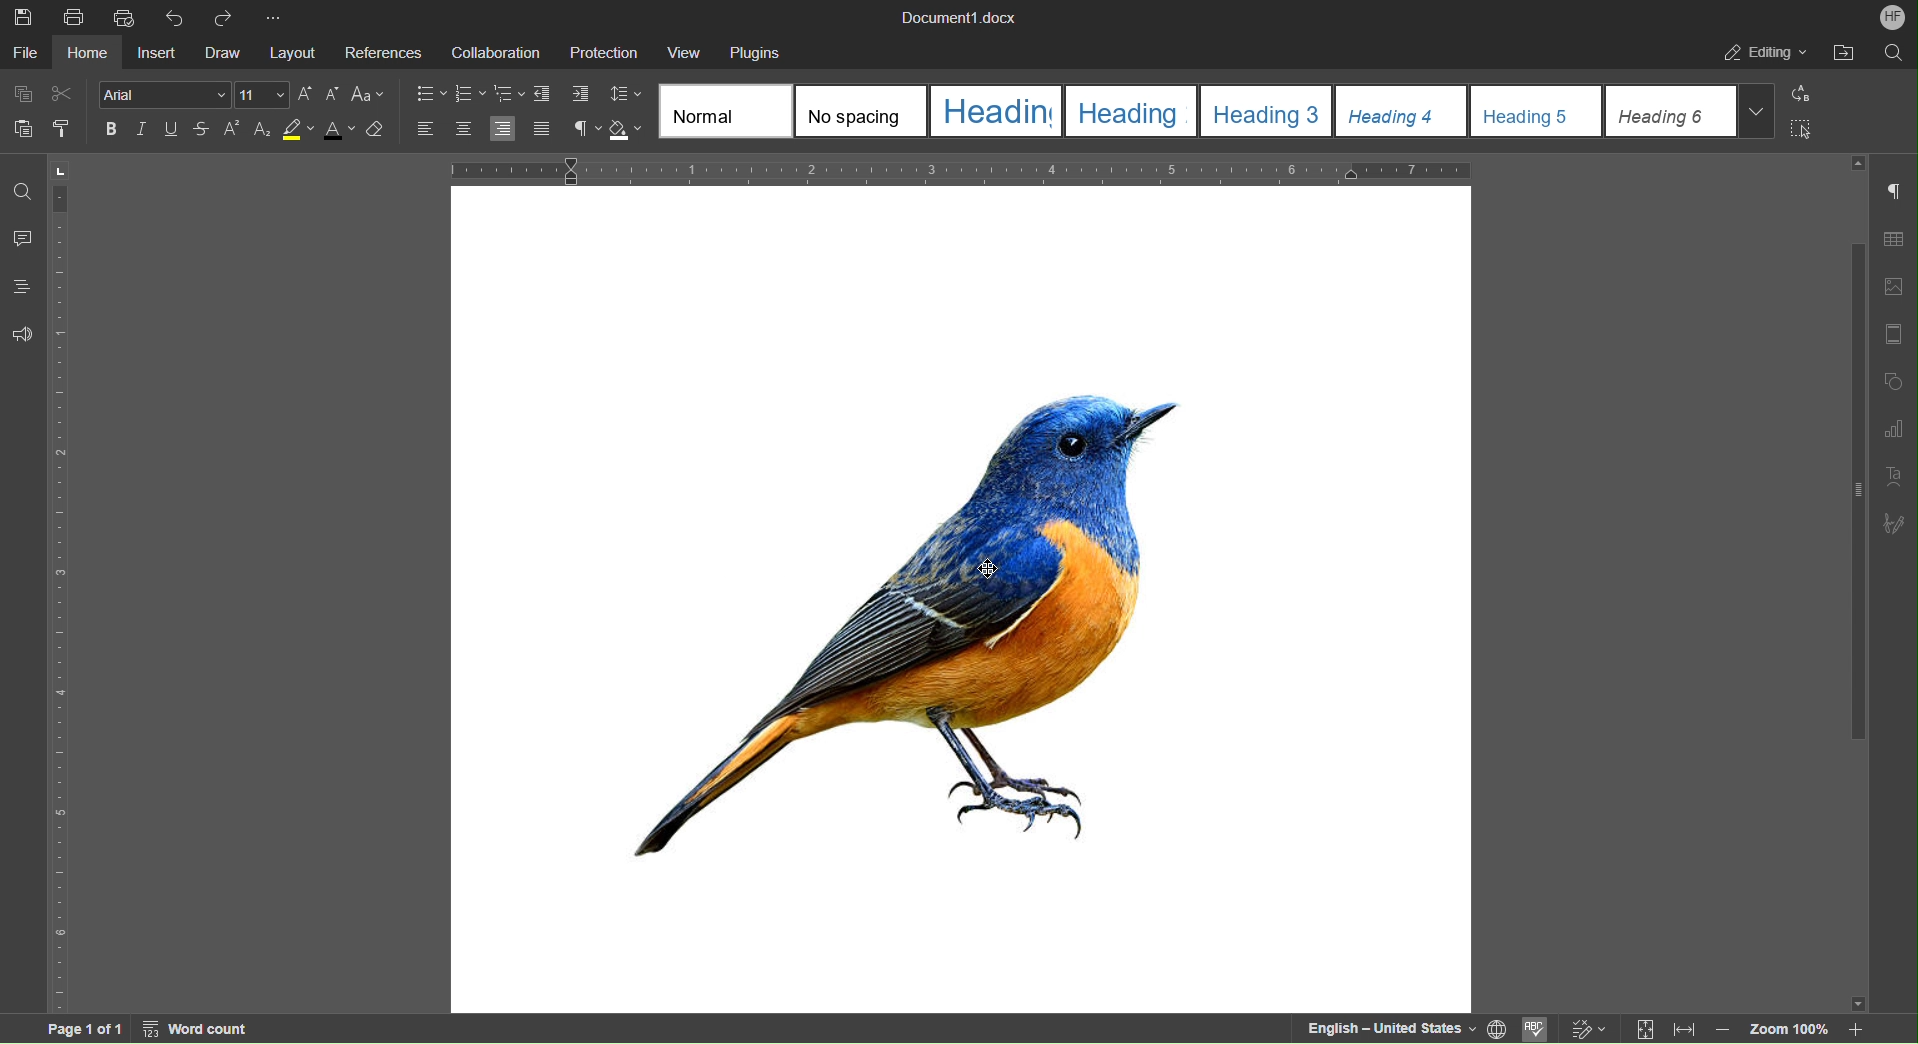 Image resolution: width=1918 pixels, height=1044 pixels. Describe the element at coordinates (1892, 430) in the screenshot. I see `Graphs` at that location.